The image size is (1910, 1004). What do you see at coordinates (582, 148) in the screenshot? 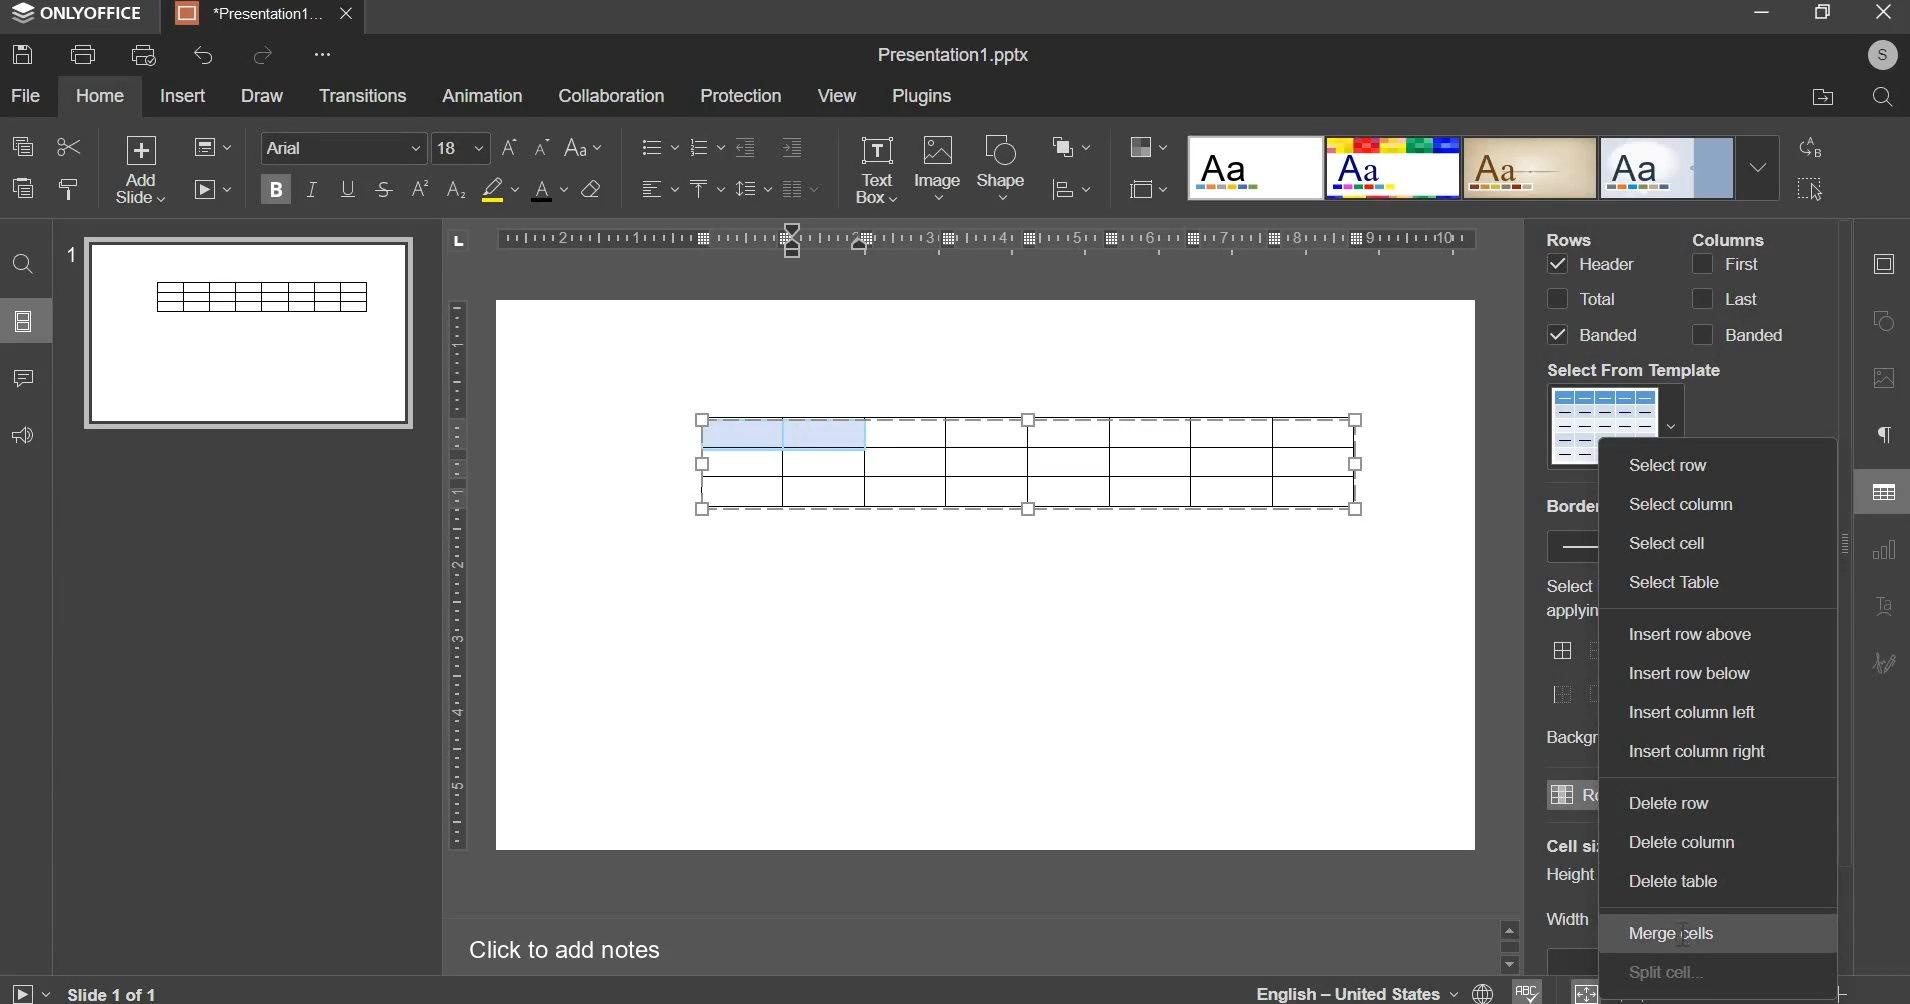
I see `change case` at bounding box center [582, 148].